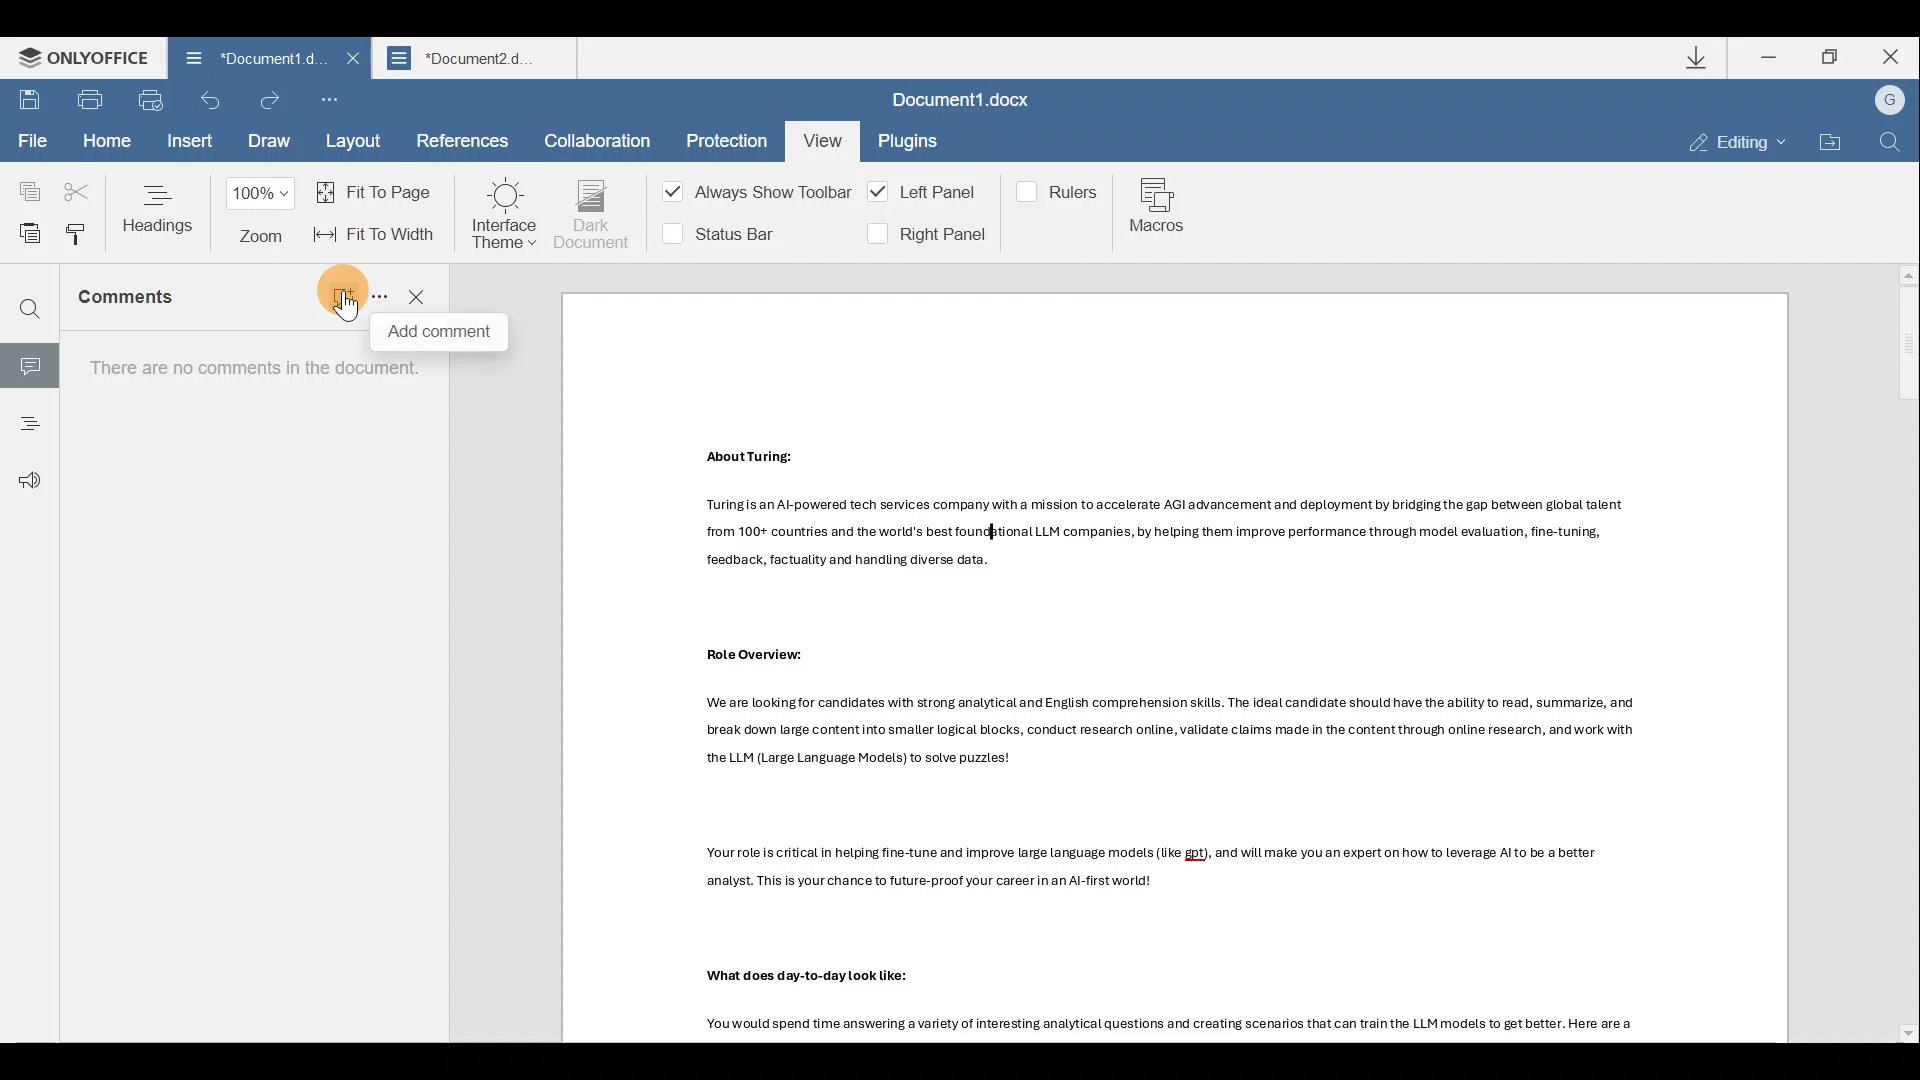 The width and height of the screenshot is (1920, 1080). What do you see at coordinates (1738, 144) in the screenshot?
I see `Editing mode` at bounding box center [1738, 144].